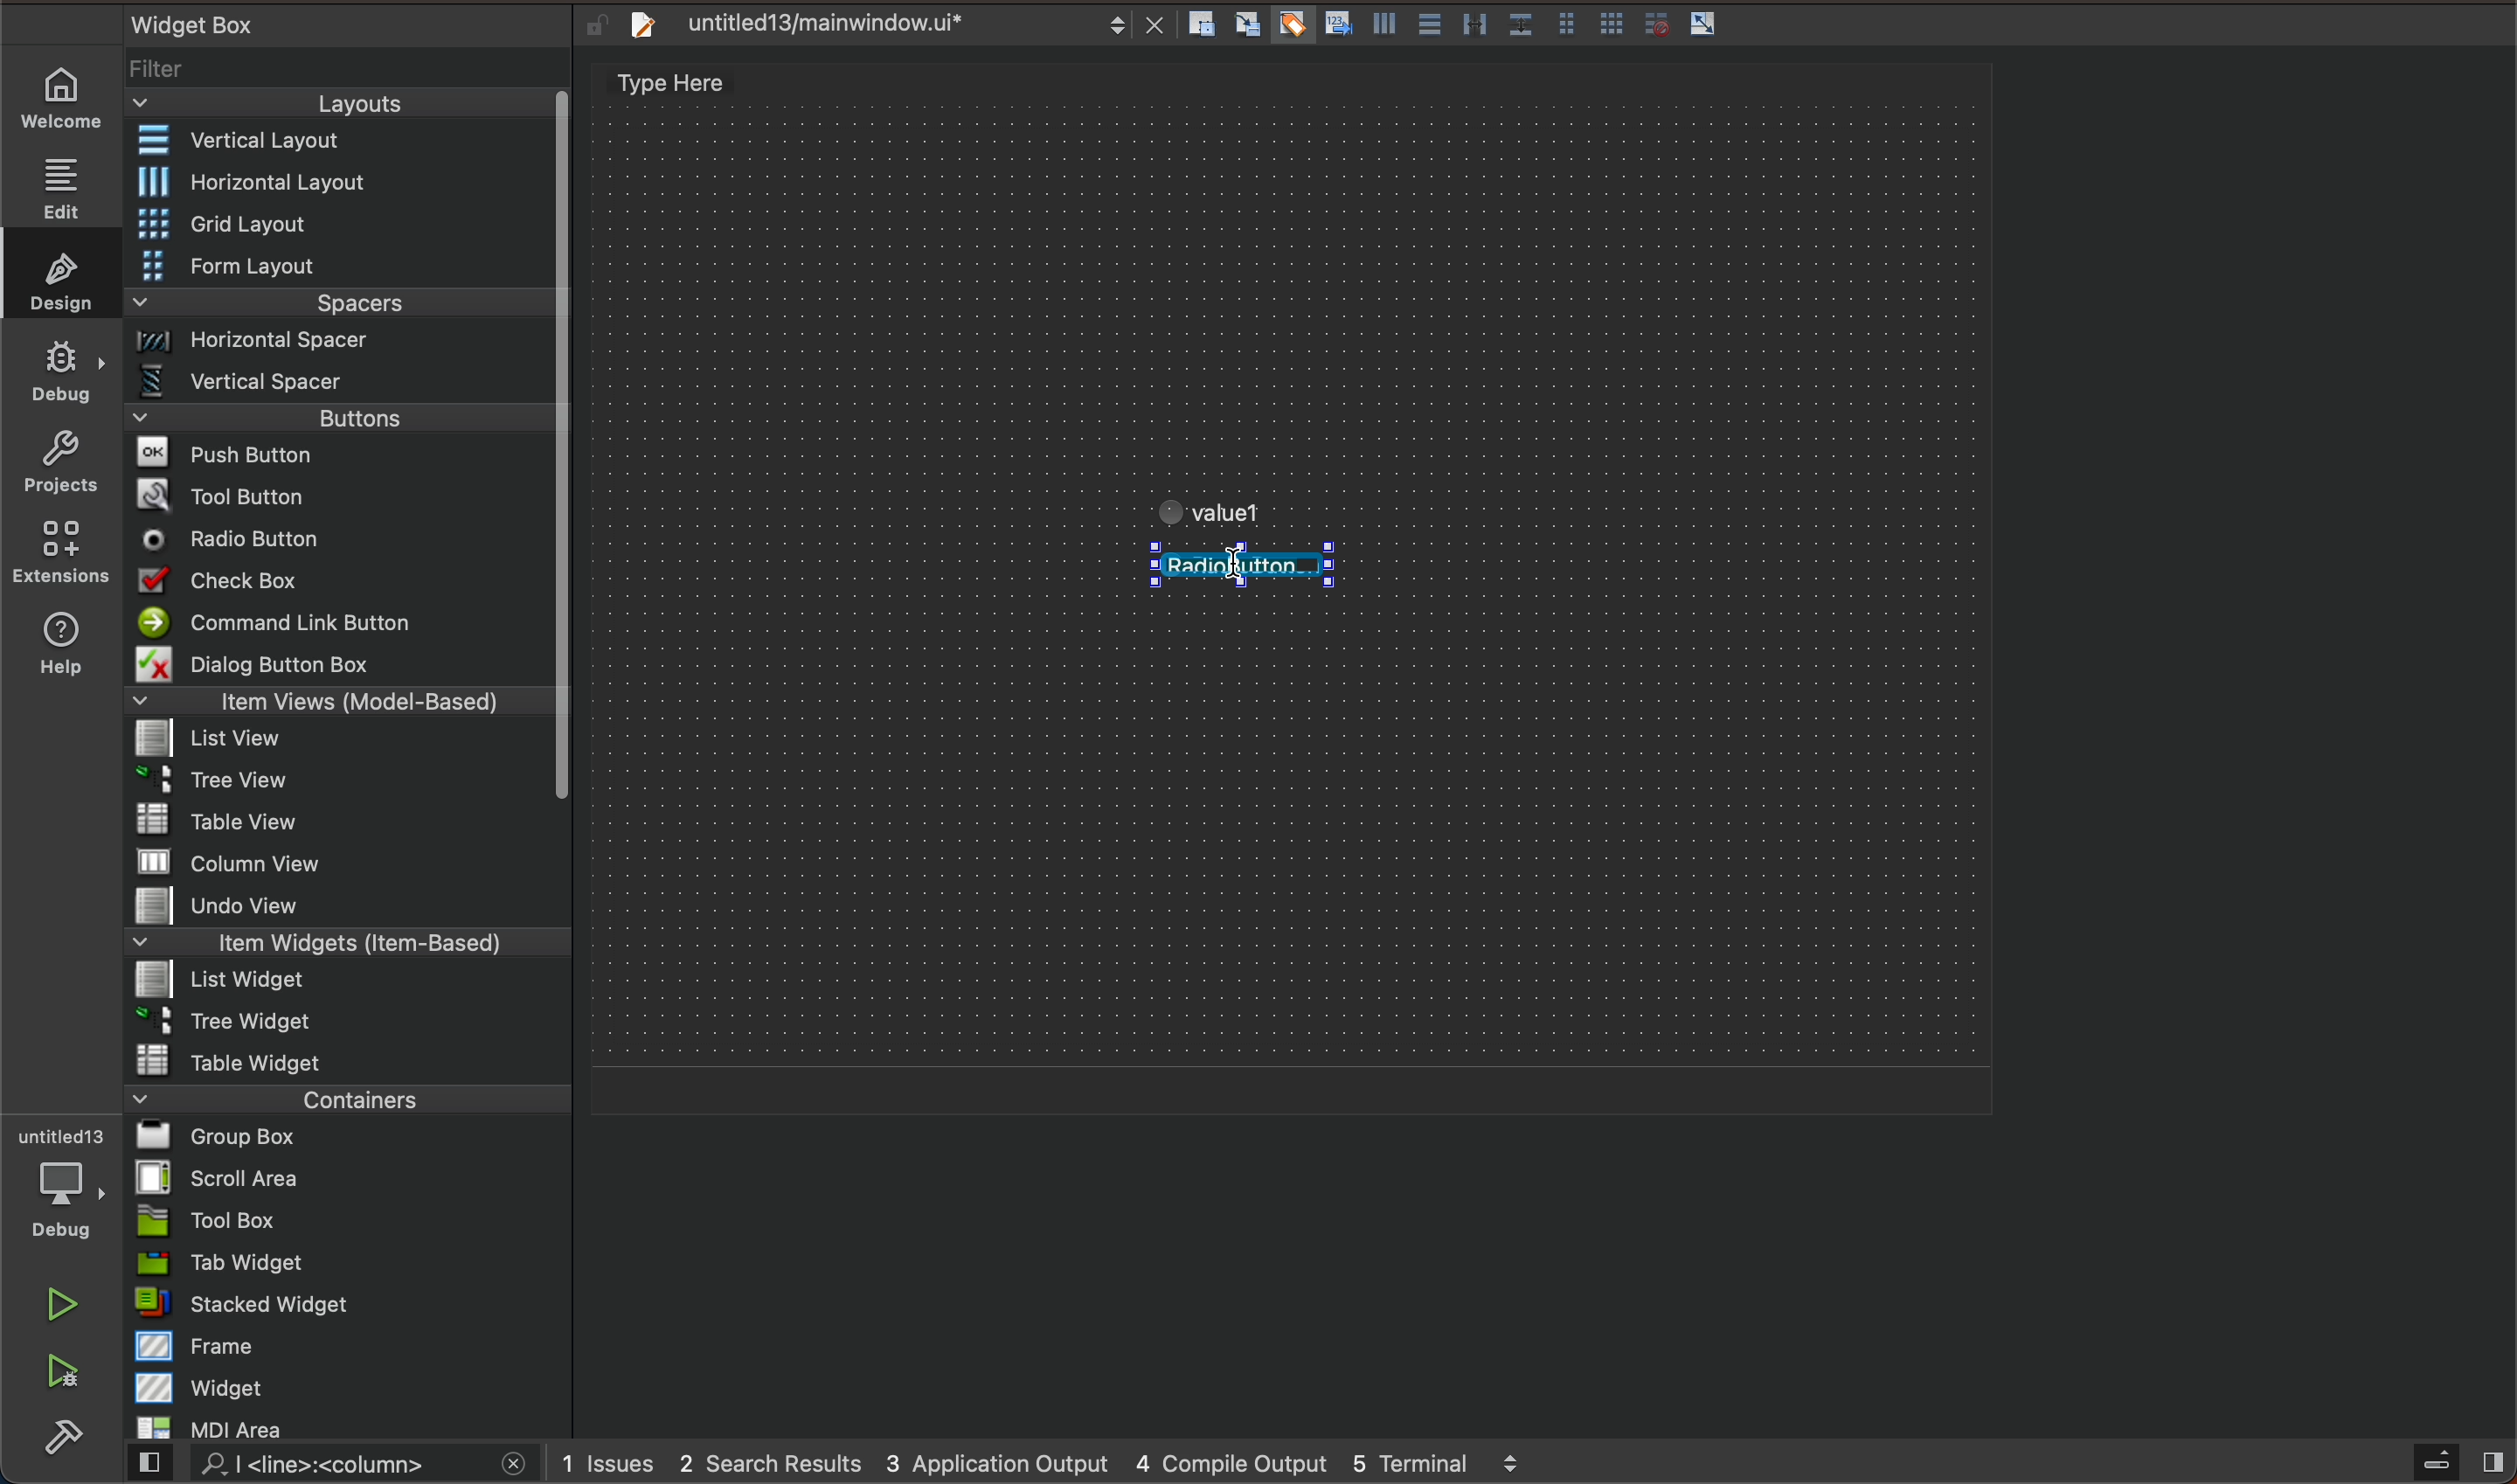 This screenshot has width=2517, height=1484. I want to click on stacked widget, so click(349, 1303).